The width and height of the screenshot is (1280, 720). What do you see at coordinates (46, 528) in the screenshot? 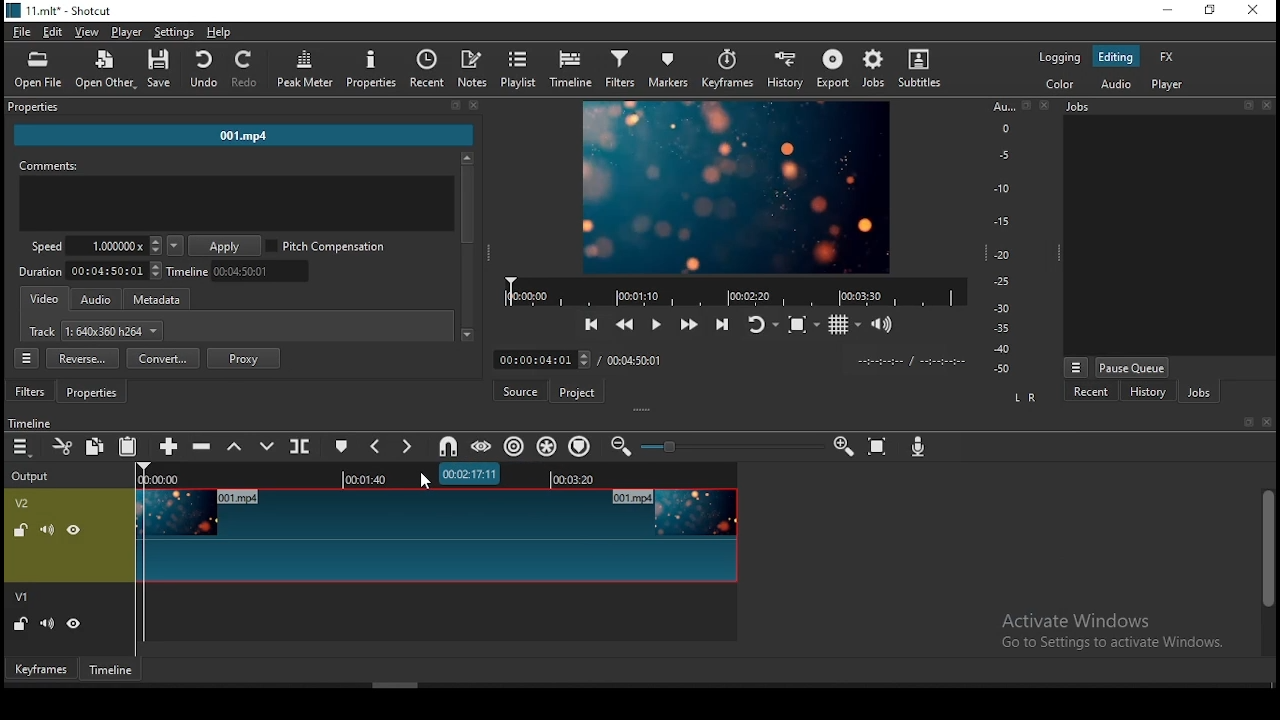
I see `(UN)MUTE` at bounding box center [46, 528].